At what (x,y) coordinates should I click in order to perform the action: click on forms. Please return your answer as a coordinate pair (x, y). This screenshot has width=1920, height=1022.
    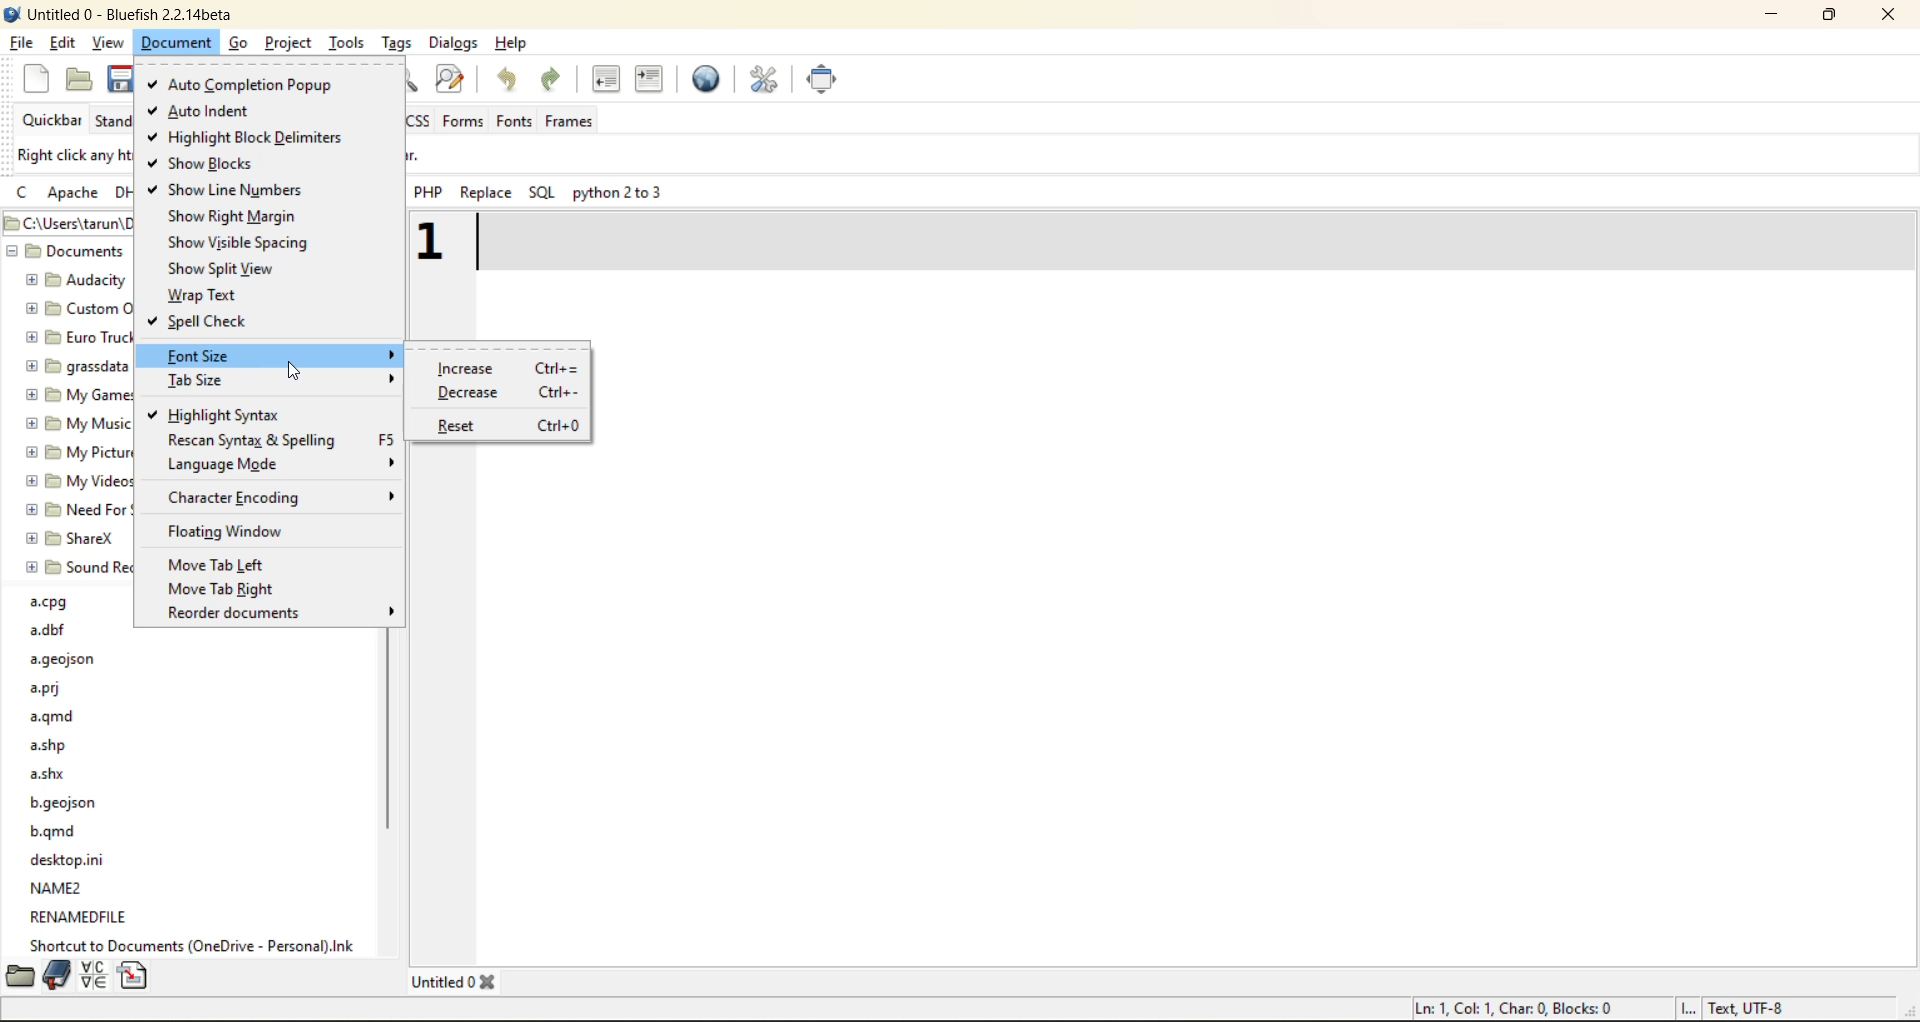
    Looking at the image, I should click on (464, 122).